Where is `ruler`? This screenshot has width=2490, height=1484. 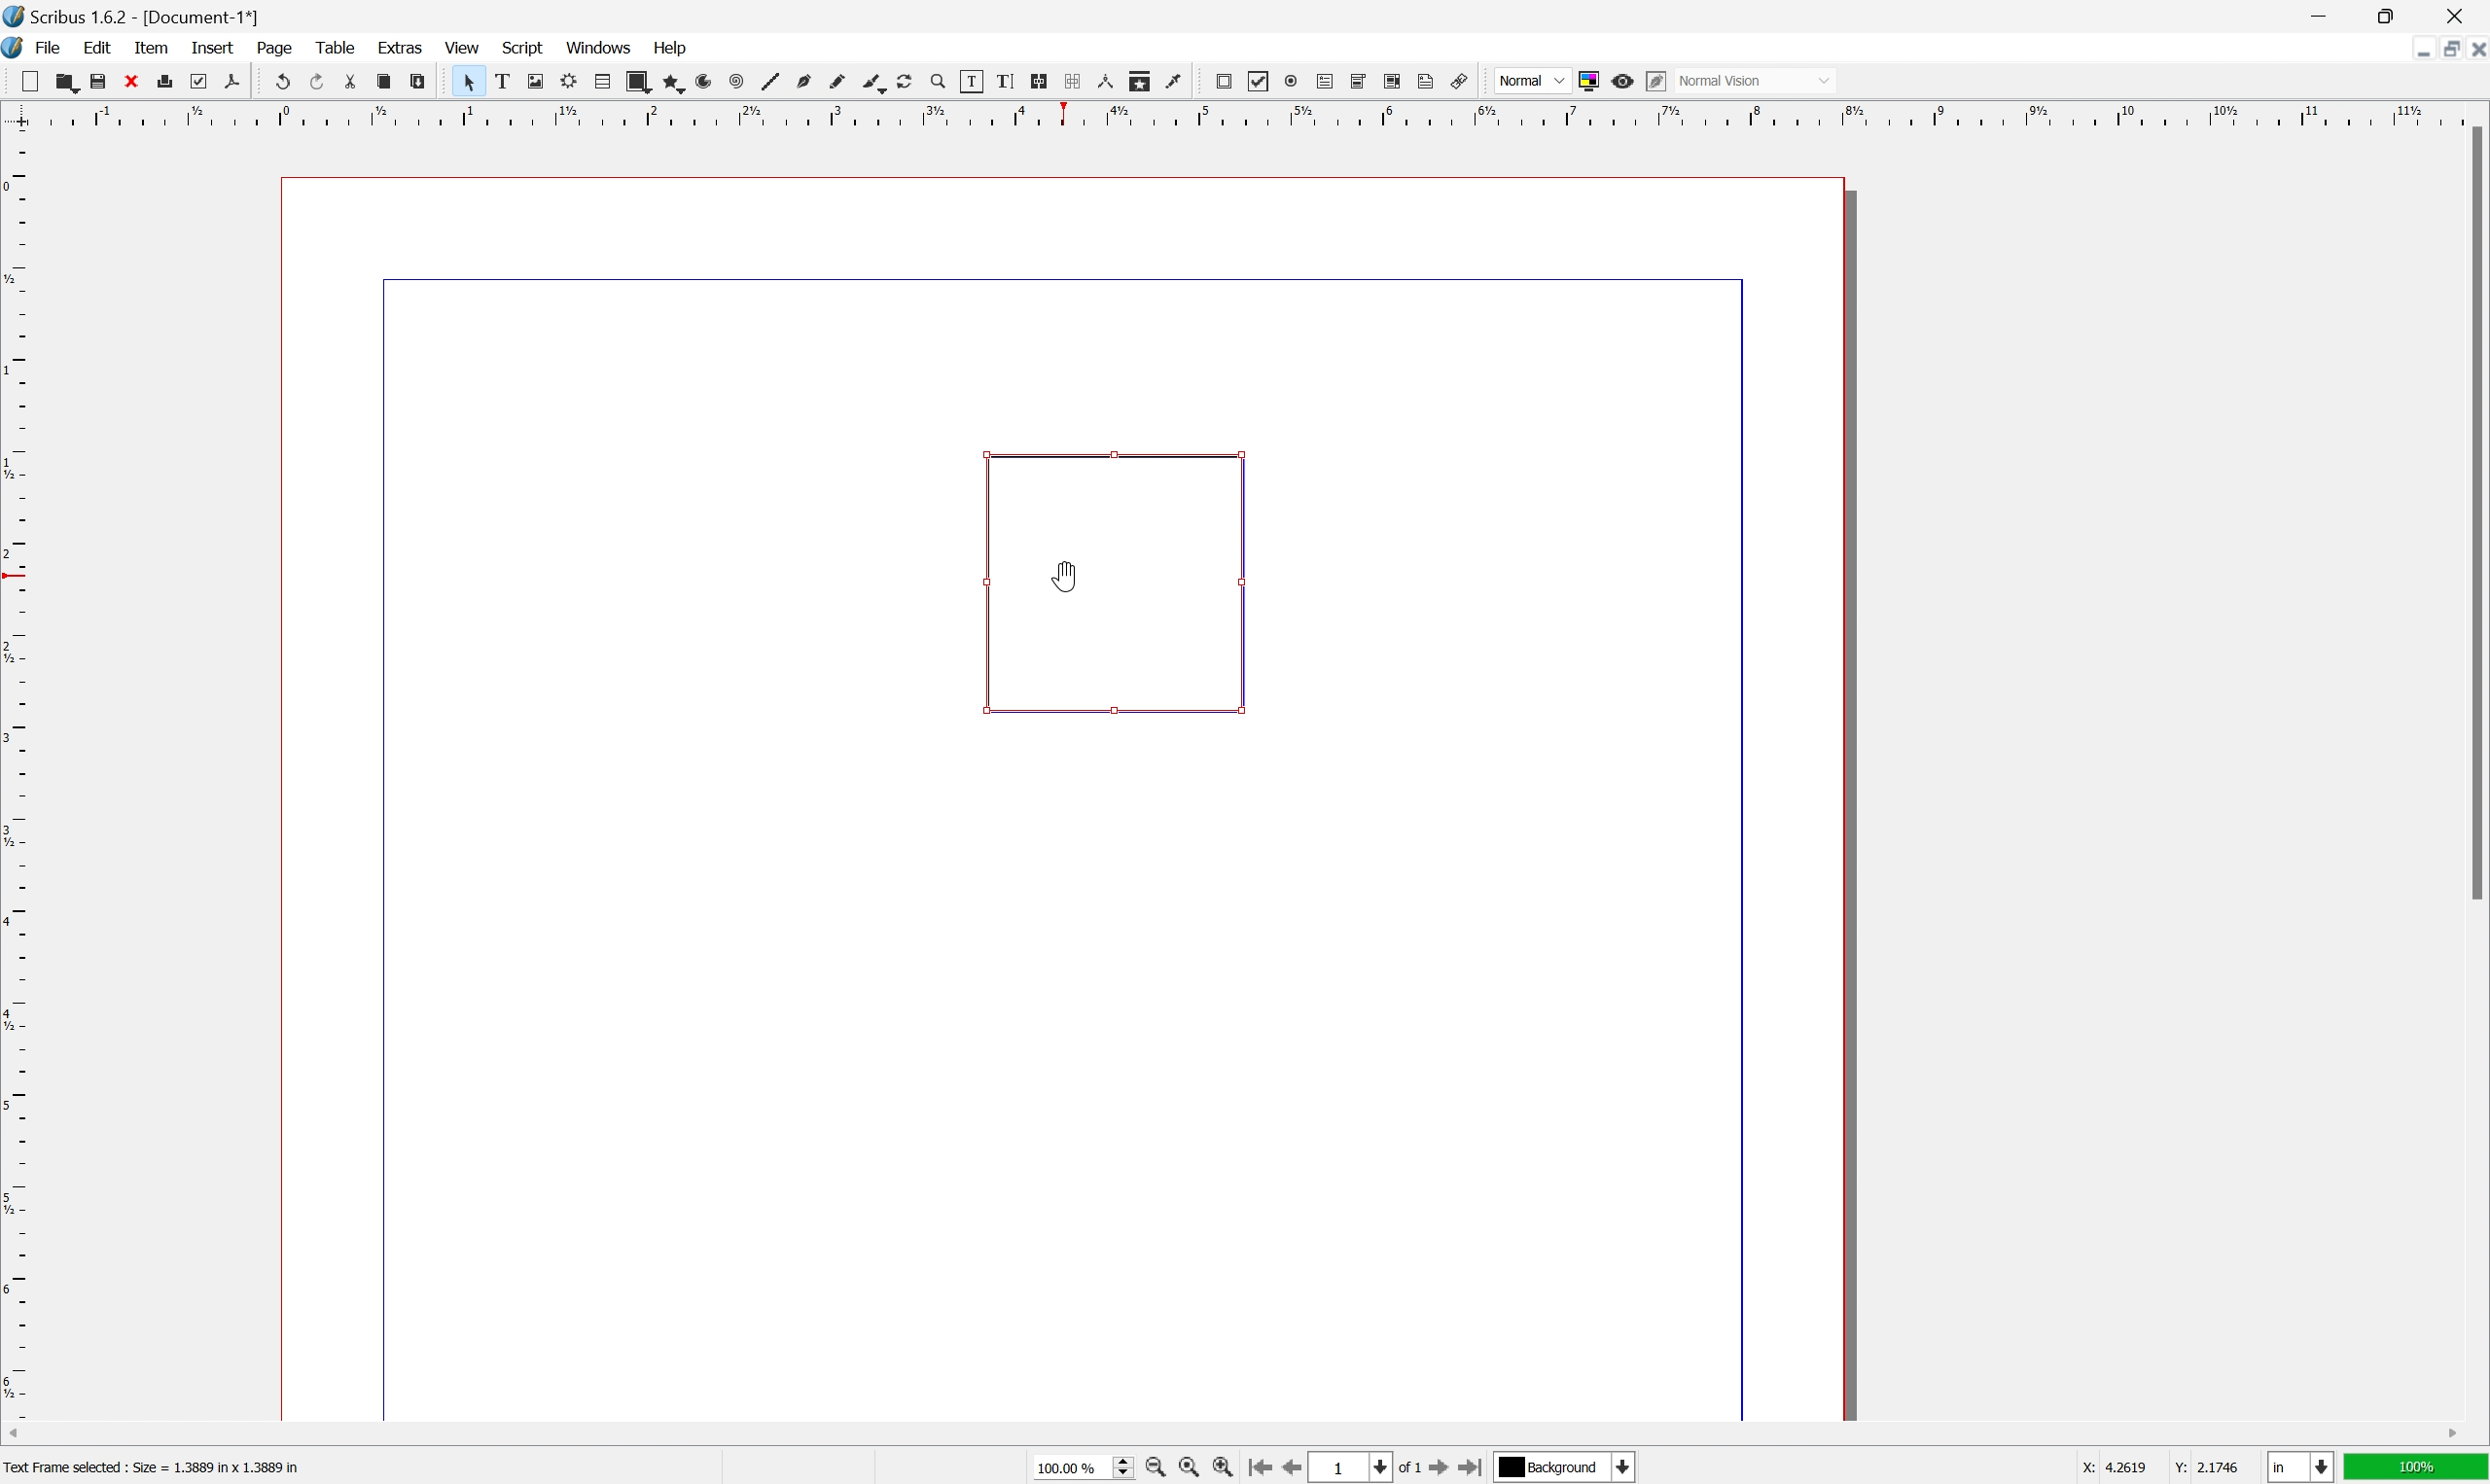 ruler is located at coordinates (16, 773).